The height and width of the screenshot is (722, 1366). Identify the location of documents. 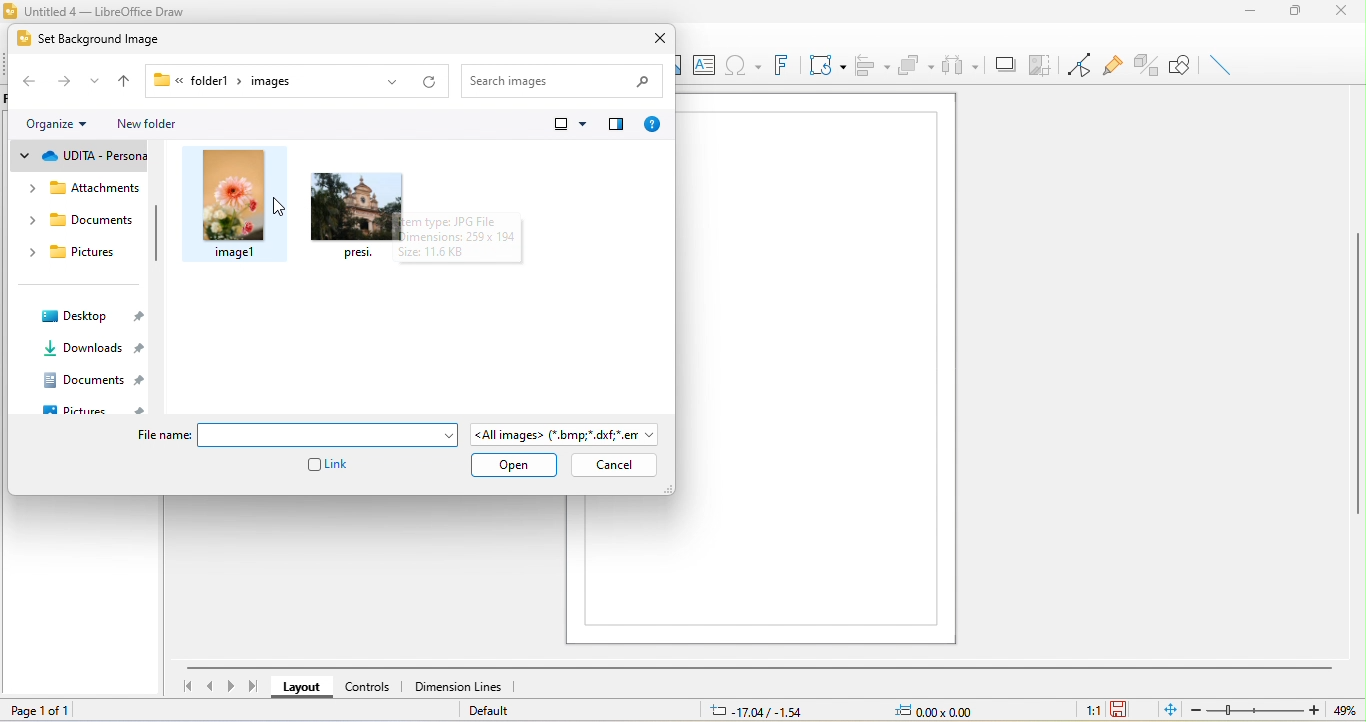
(94, 378).